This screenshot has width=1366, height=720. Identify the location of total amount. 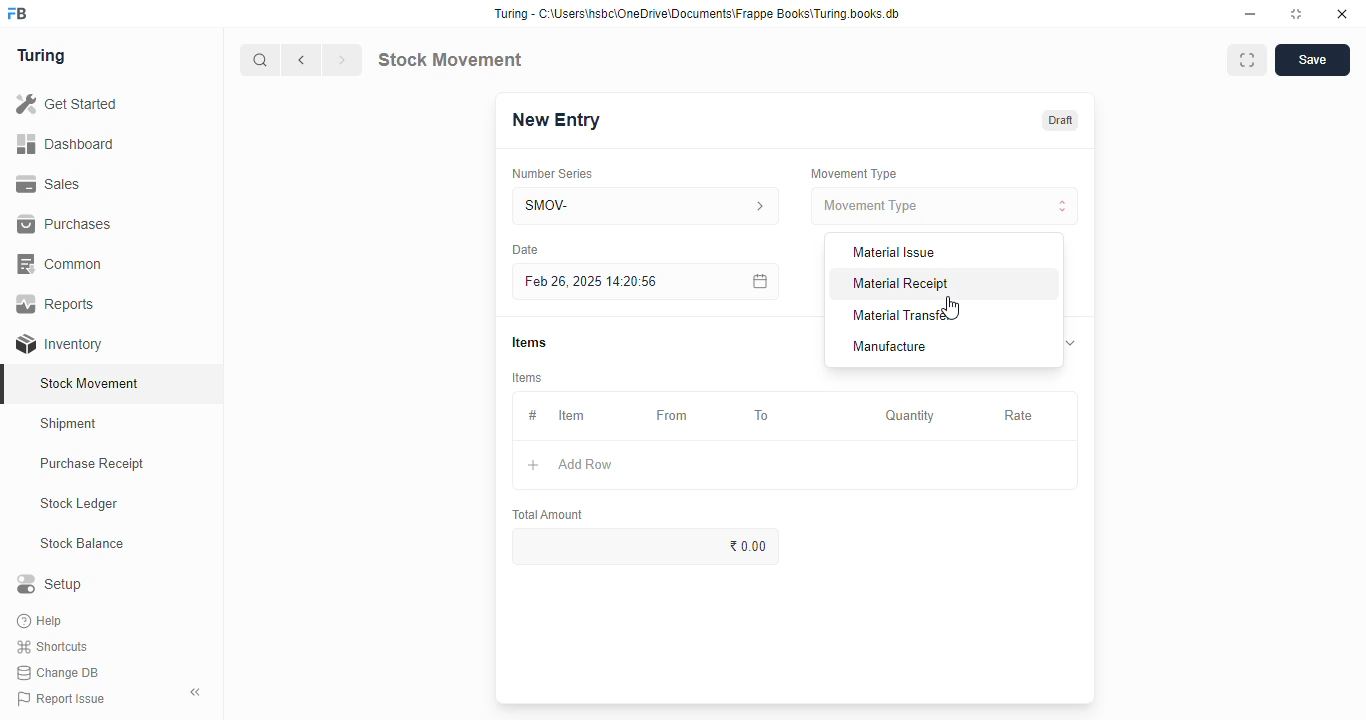
(549, 514).